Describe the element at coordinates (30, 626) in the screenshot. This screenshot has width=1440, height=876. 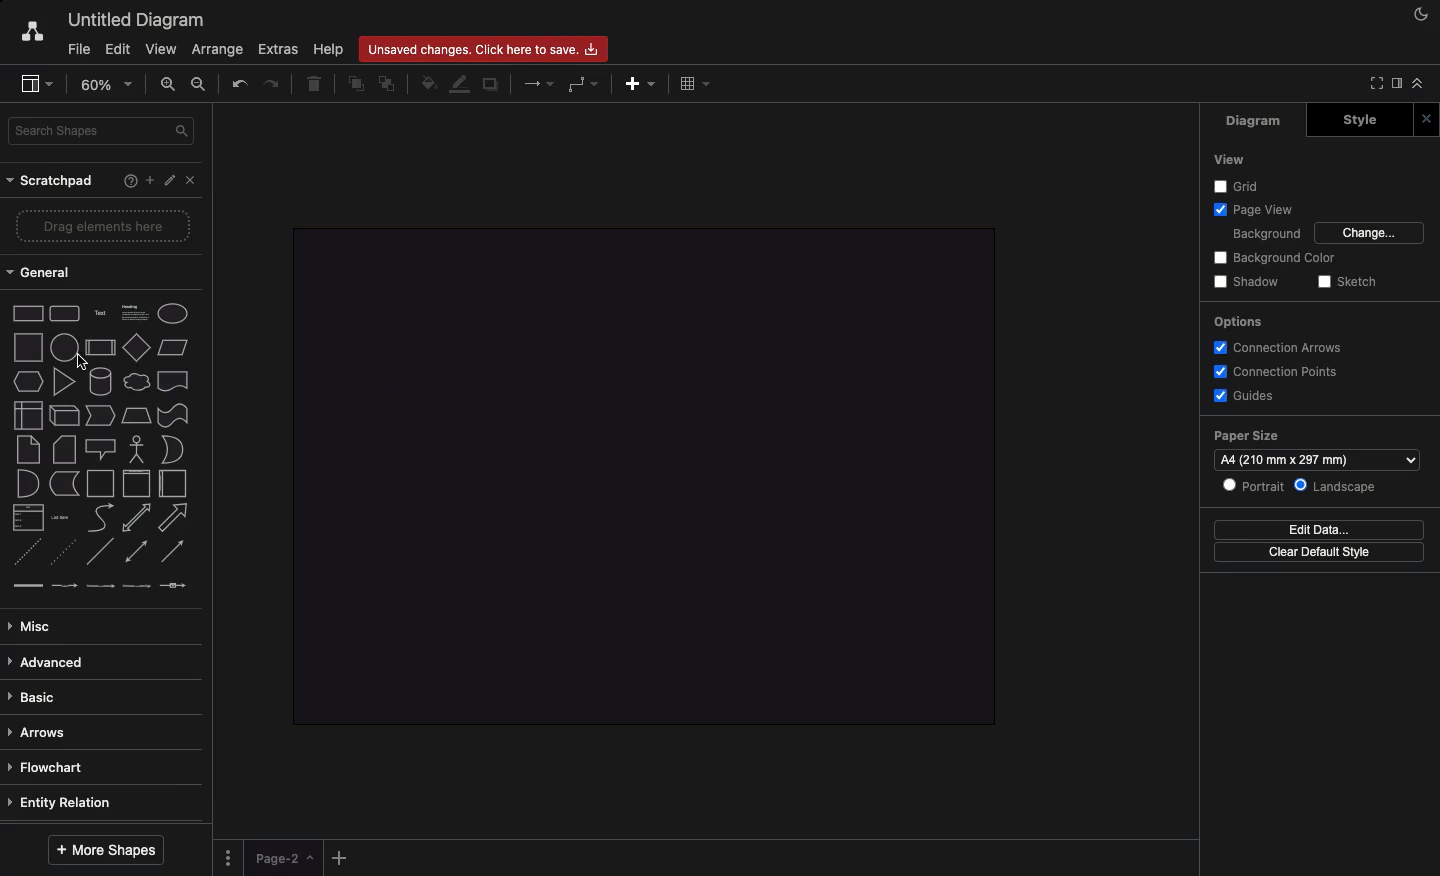
I see `Misc` at that location.